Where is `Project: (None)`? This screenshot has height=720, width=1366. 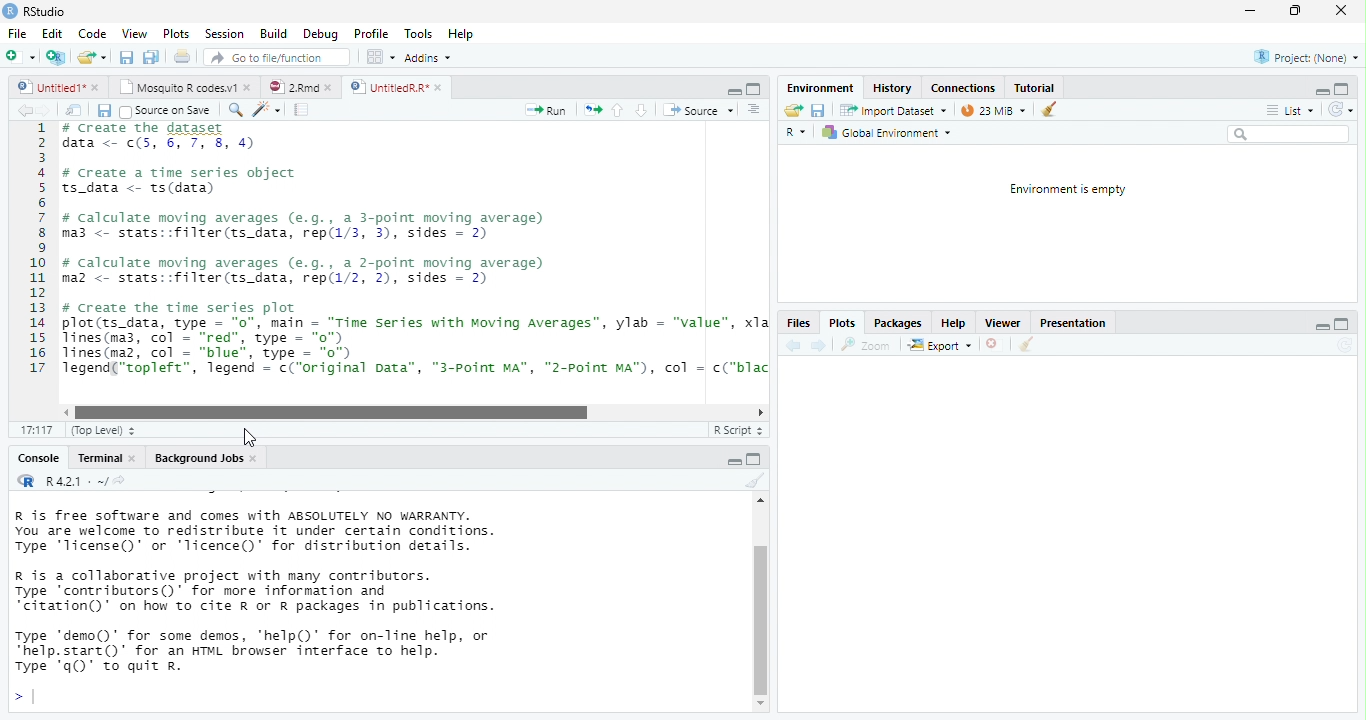 Project: (None) is located at coordinates (1307, 58).